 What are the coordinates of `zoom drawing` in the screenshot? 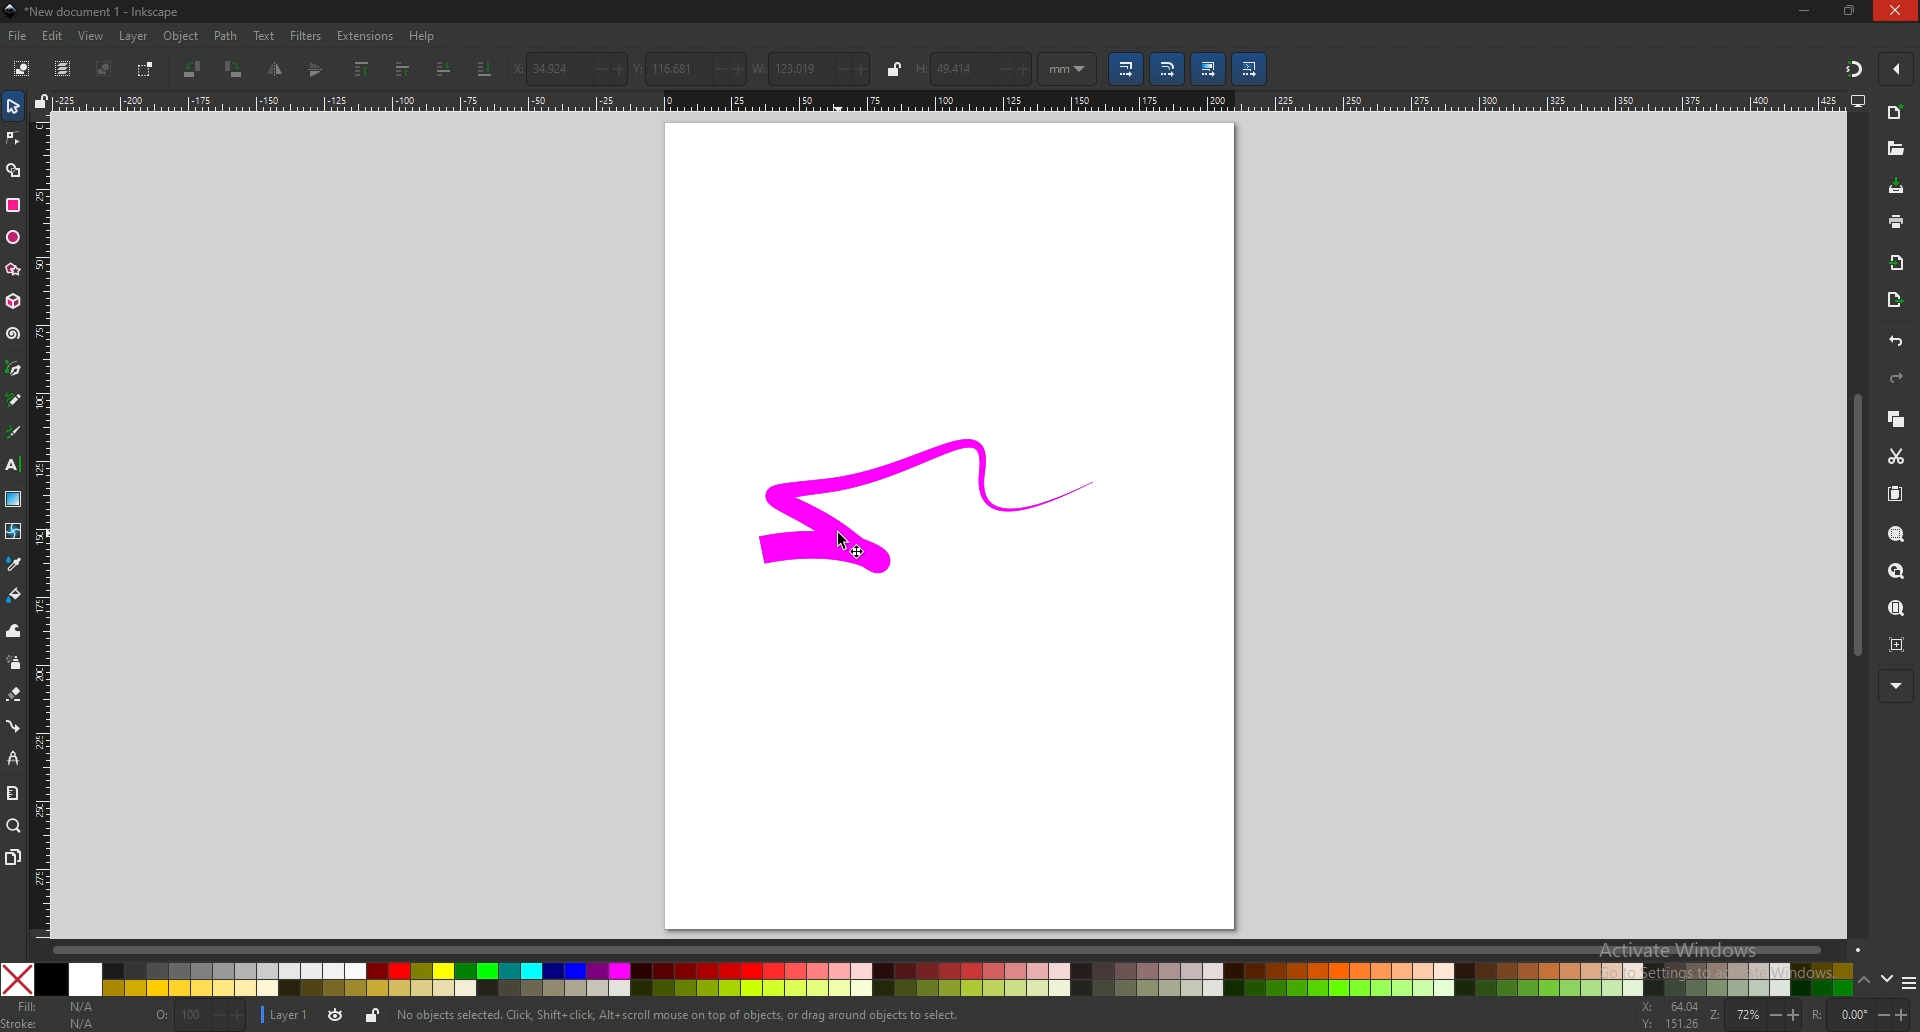 It's located at (1898, 571).